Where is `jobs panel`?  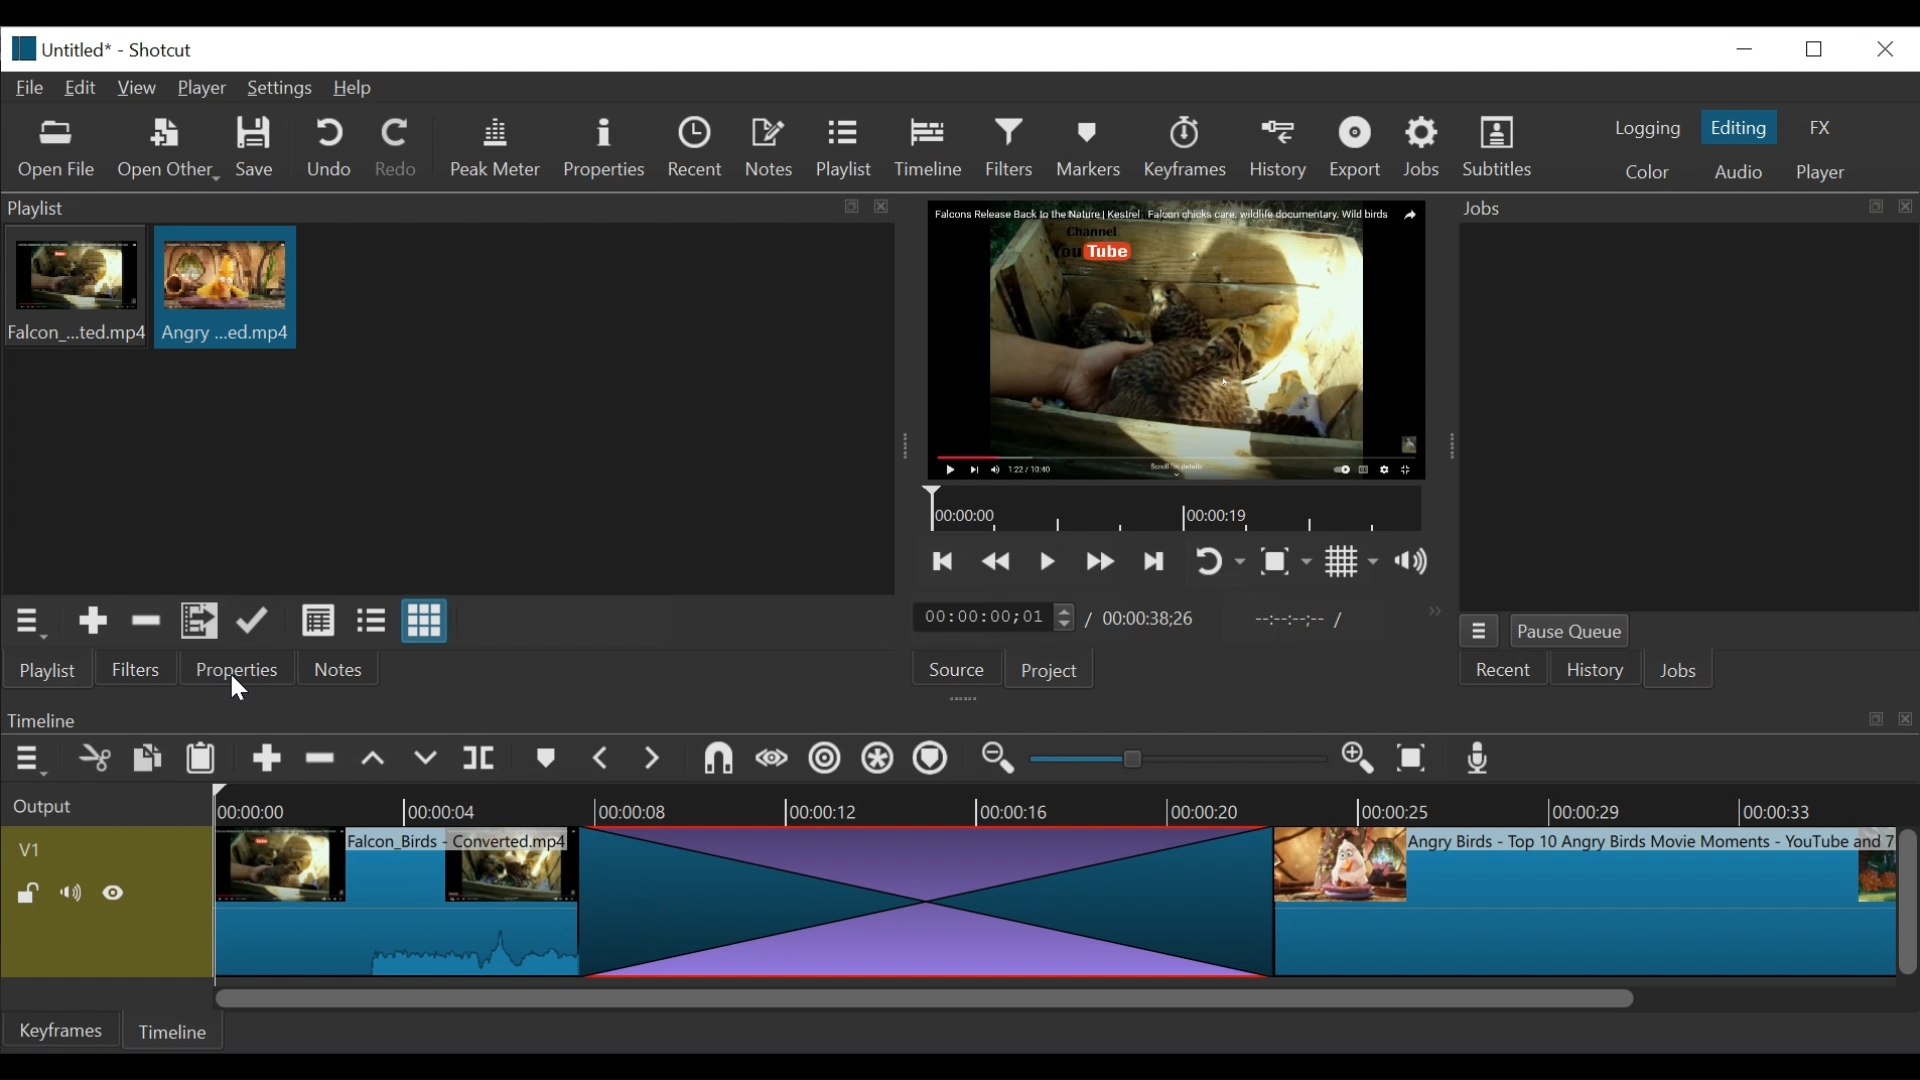
jobs panel is located at coordinates (1688, 416).